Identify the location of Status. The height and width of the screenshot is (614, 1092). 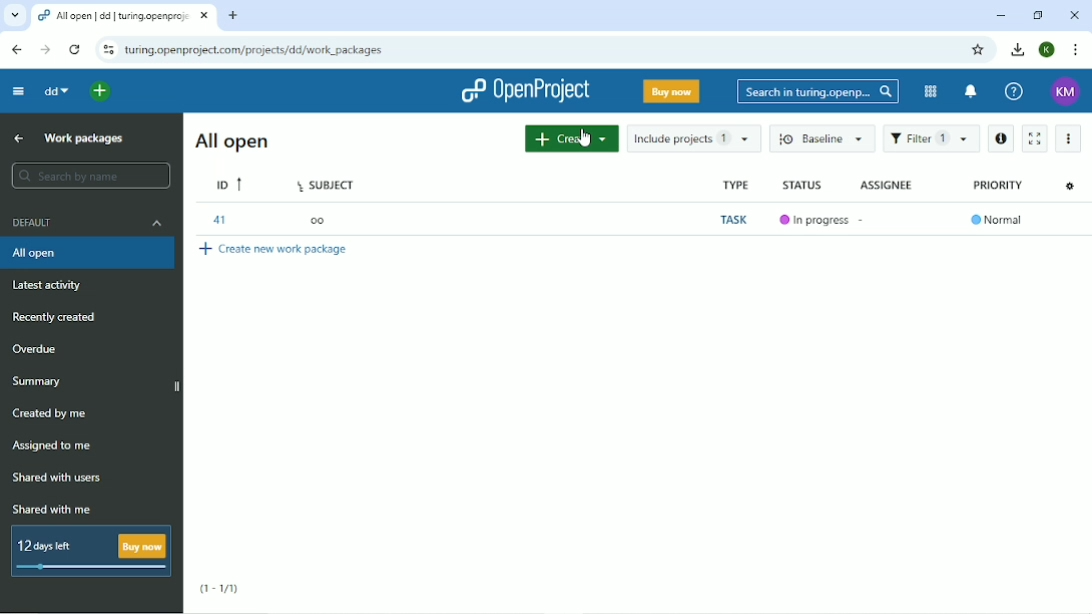
(803, 184).